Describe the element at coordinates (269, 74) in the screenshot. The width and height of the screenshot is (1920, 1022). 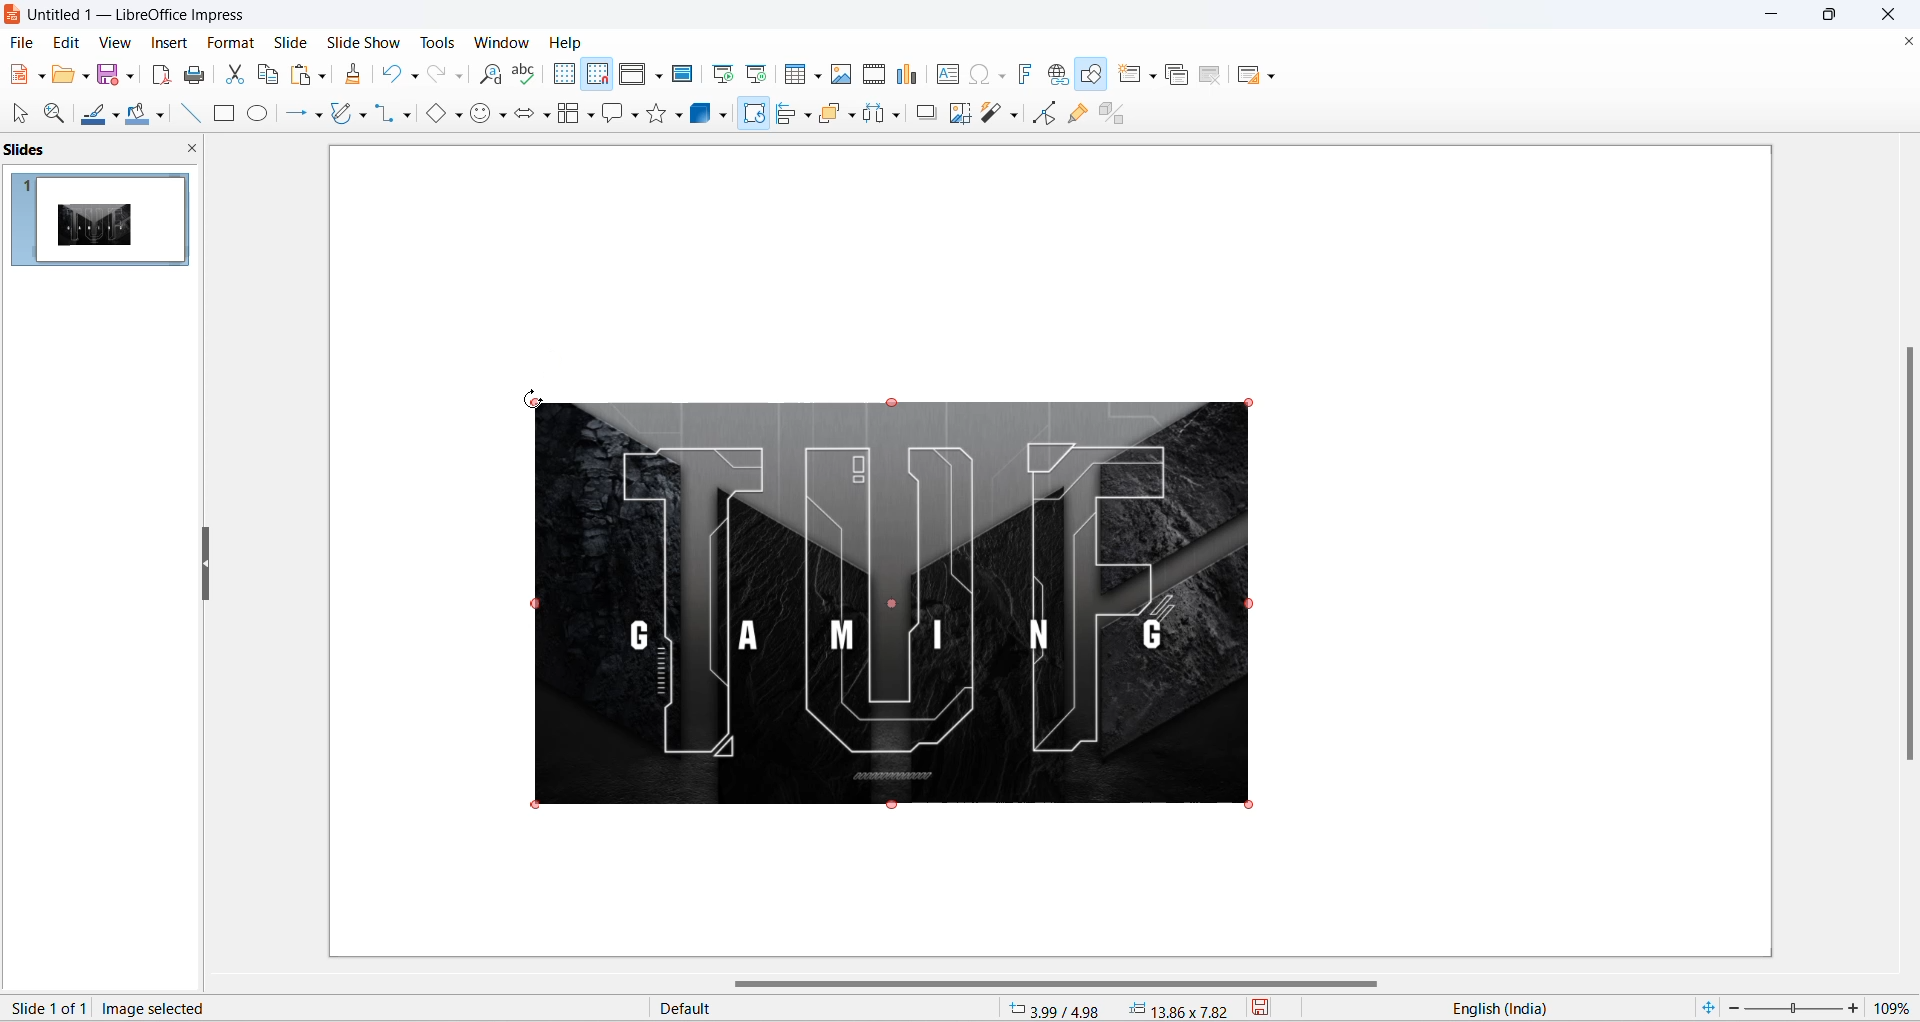
I see `copy` at that location.